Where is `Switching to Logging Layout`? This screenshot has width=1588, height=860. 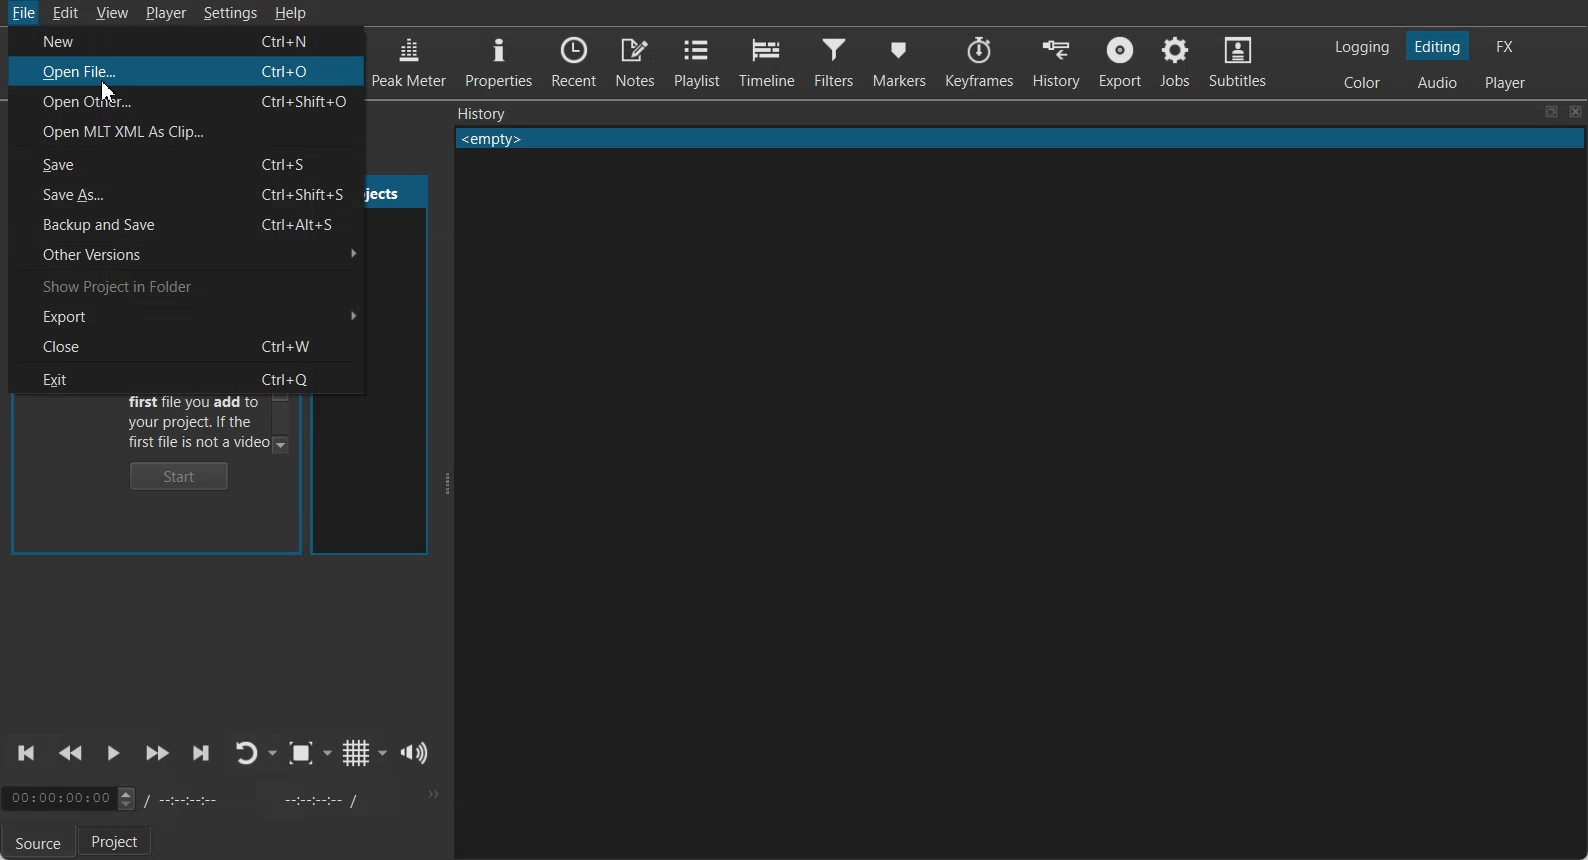 Switching to Logging Layout is located at coordinates (1361, 47).